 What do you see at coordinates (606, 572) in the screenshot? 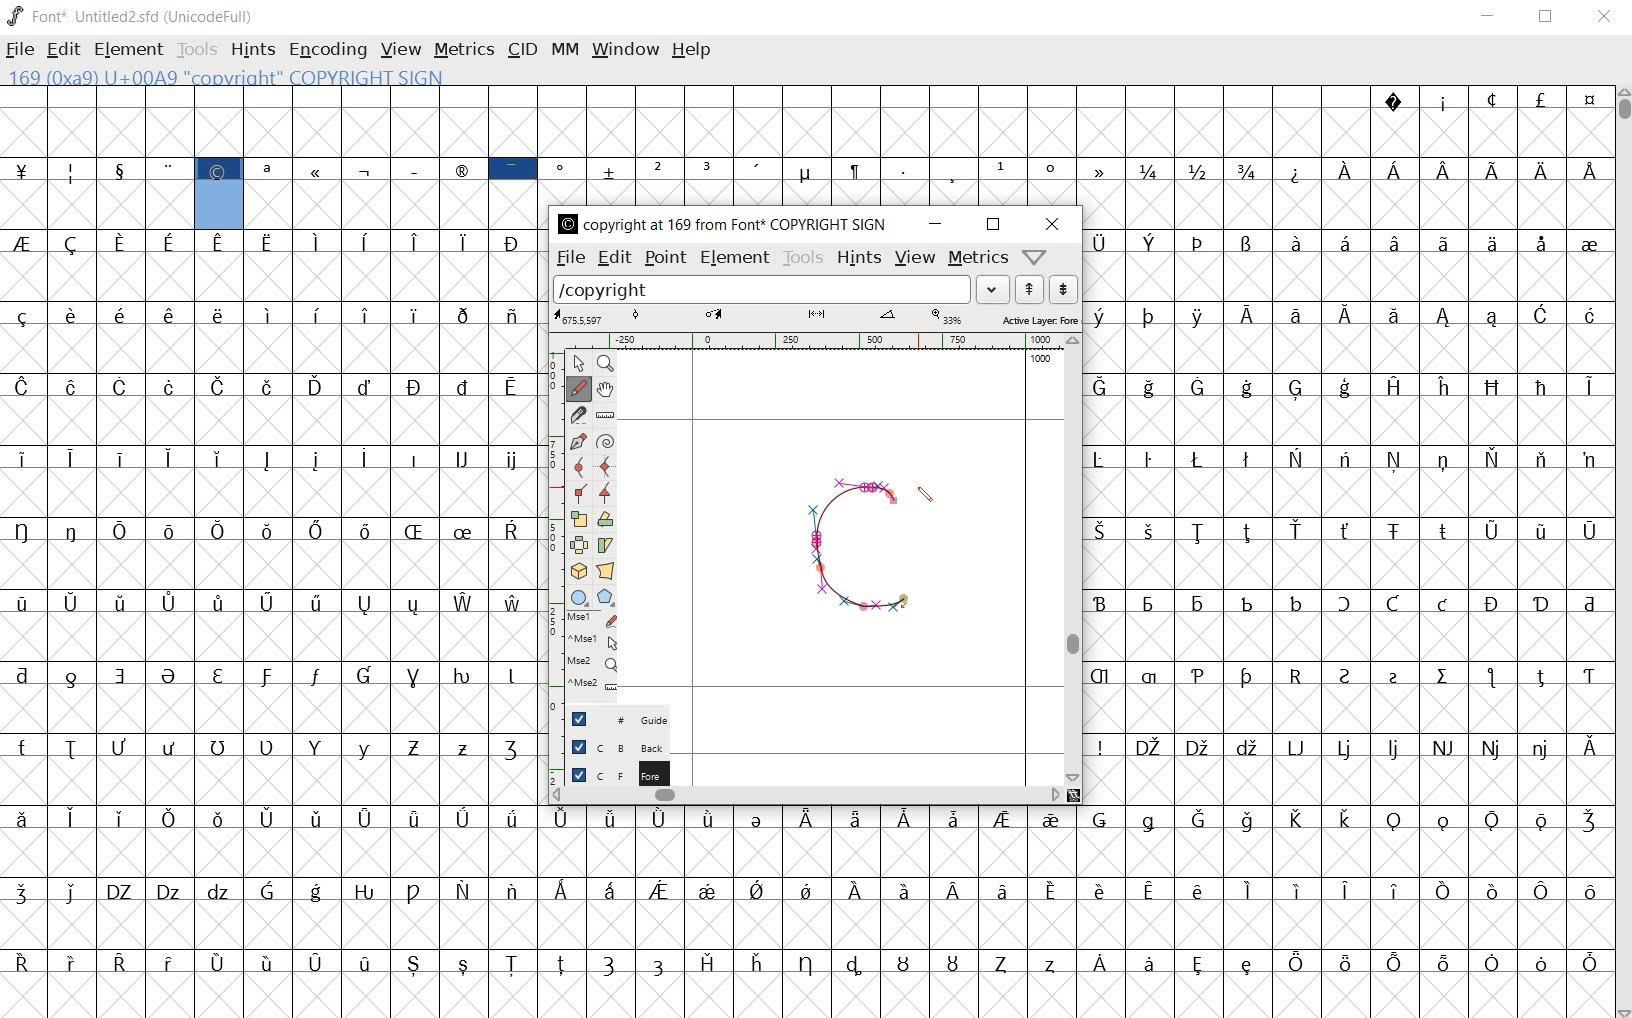
I see `perform a perspective transformation on the selection` at bounding box center [606, 572].